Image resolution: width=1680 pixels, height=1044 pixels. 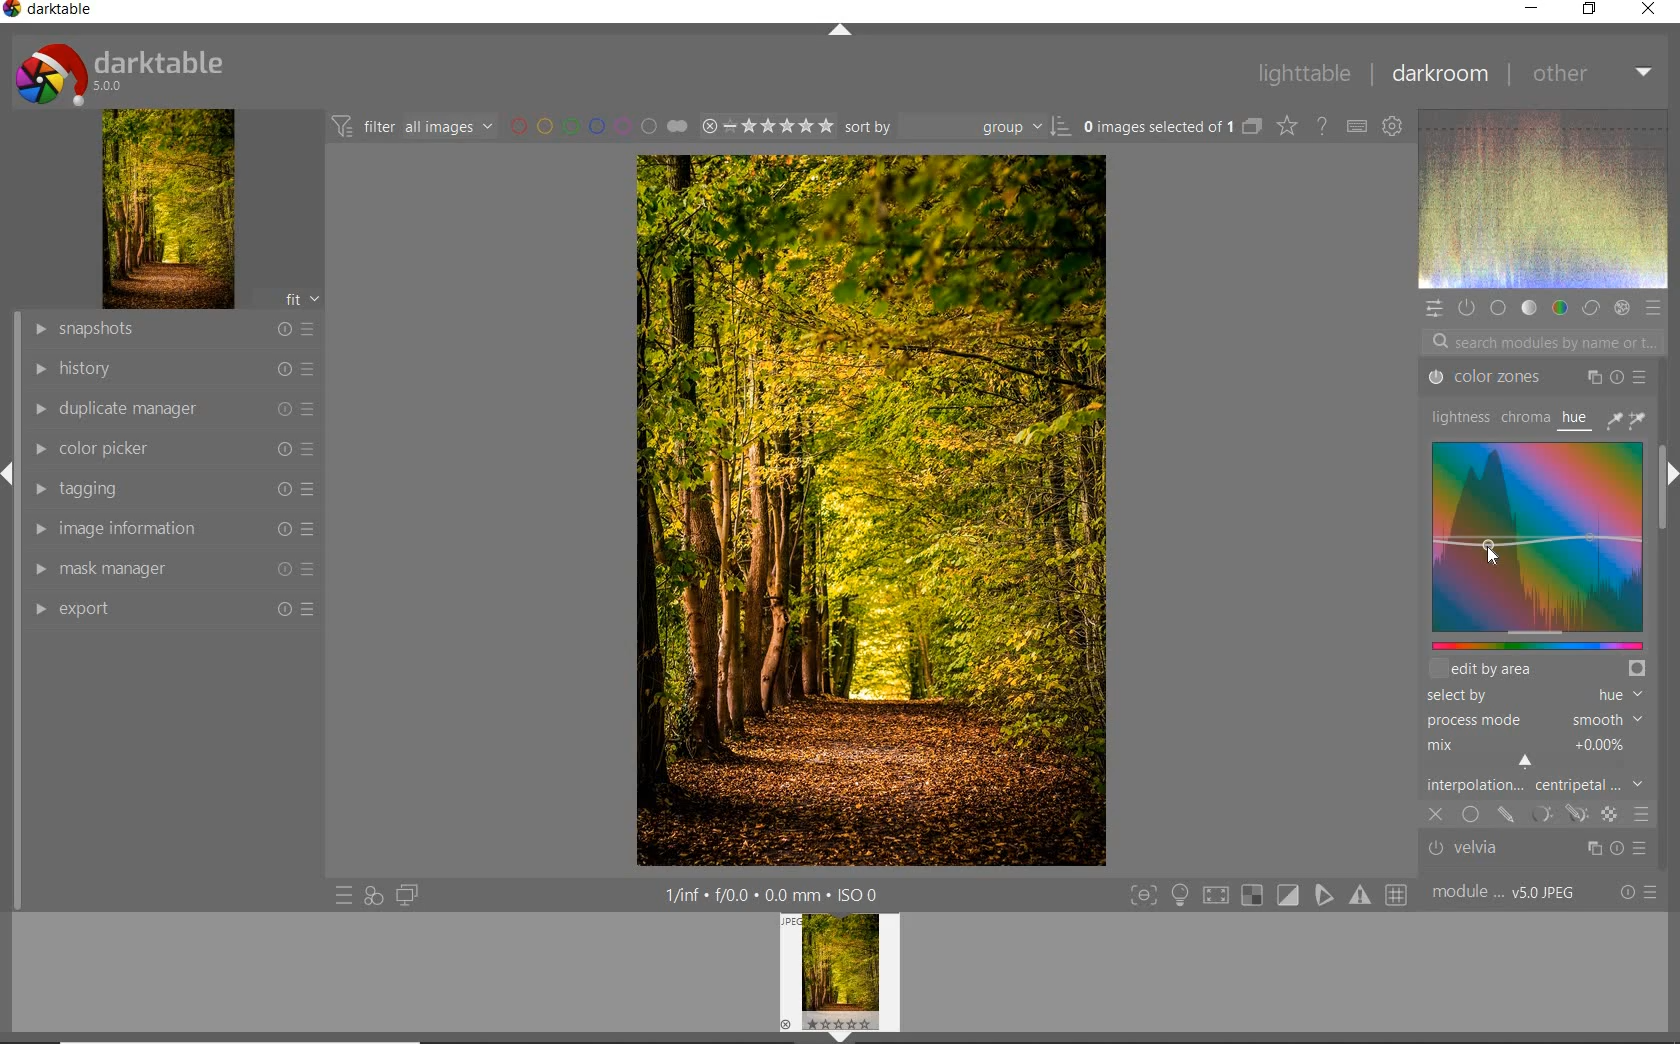 What do you see at coordinates (407, 898) in the screenshot?
I see `DISPLAY A SECOND DARKROOM IMAGE WINDOW` at bounding box center [407, 898].